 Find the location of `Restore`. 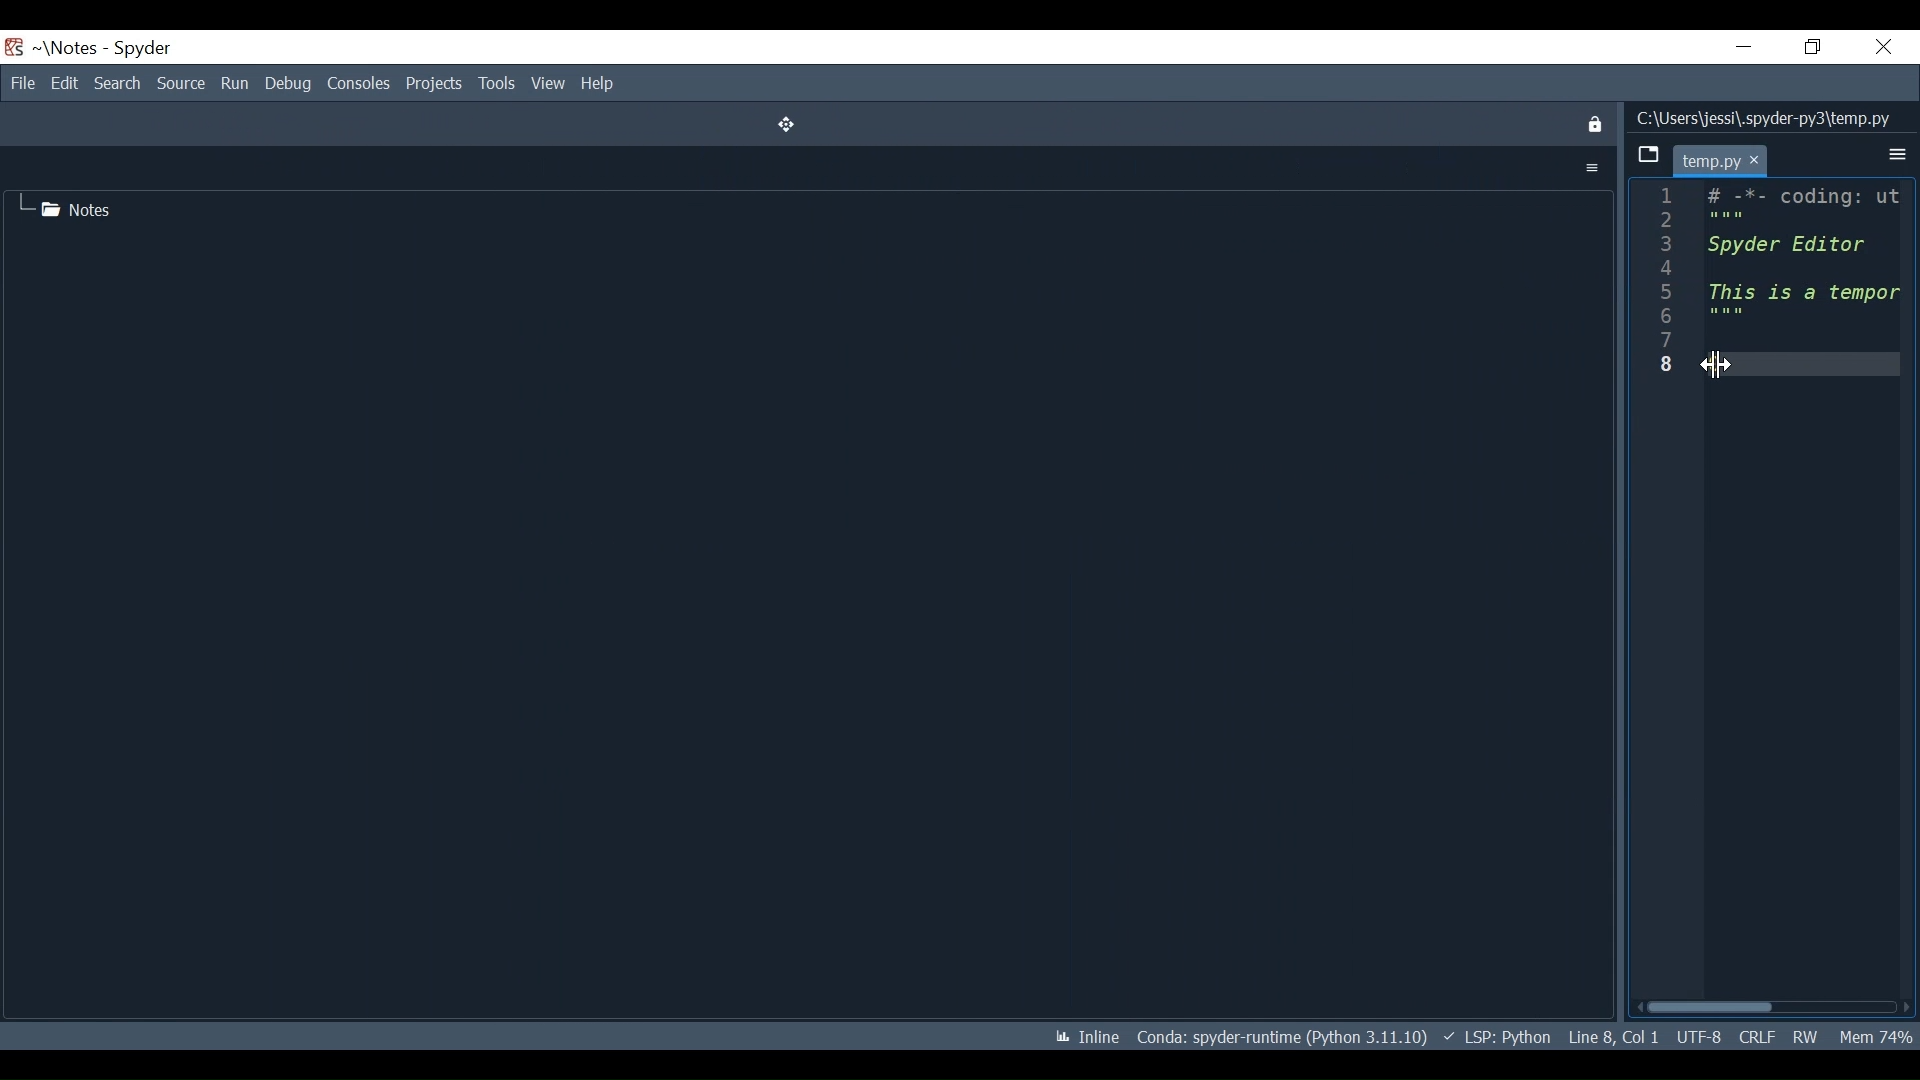

Restore is located at coordinates (1813, 46).